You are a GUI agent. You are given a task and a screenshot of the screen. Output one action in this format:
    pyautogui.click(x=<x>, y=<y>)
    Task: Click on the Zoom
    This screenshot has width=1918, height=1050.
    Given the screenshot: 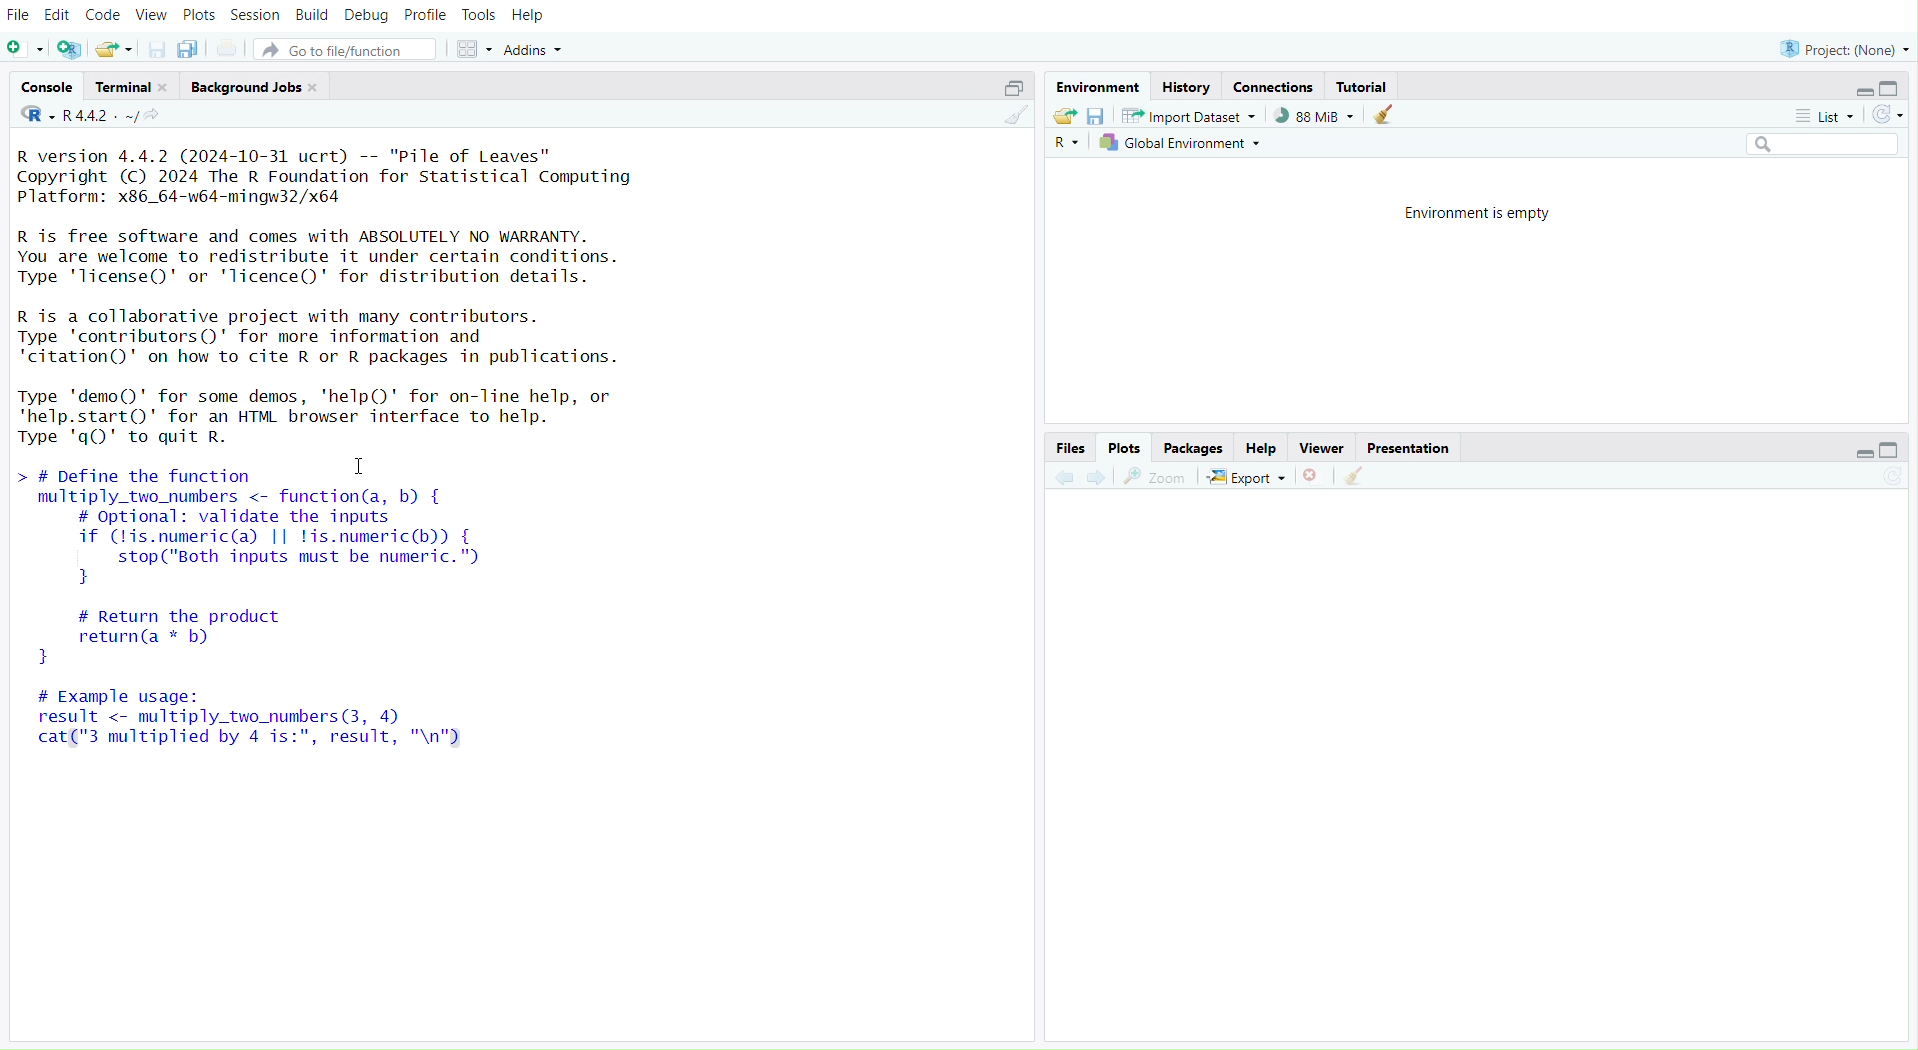 What is the action you would take?
    pyautogui.click(x=1154, y=476)
    